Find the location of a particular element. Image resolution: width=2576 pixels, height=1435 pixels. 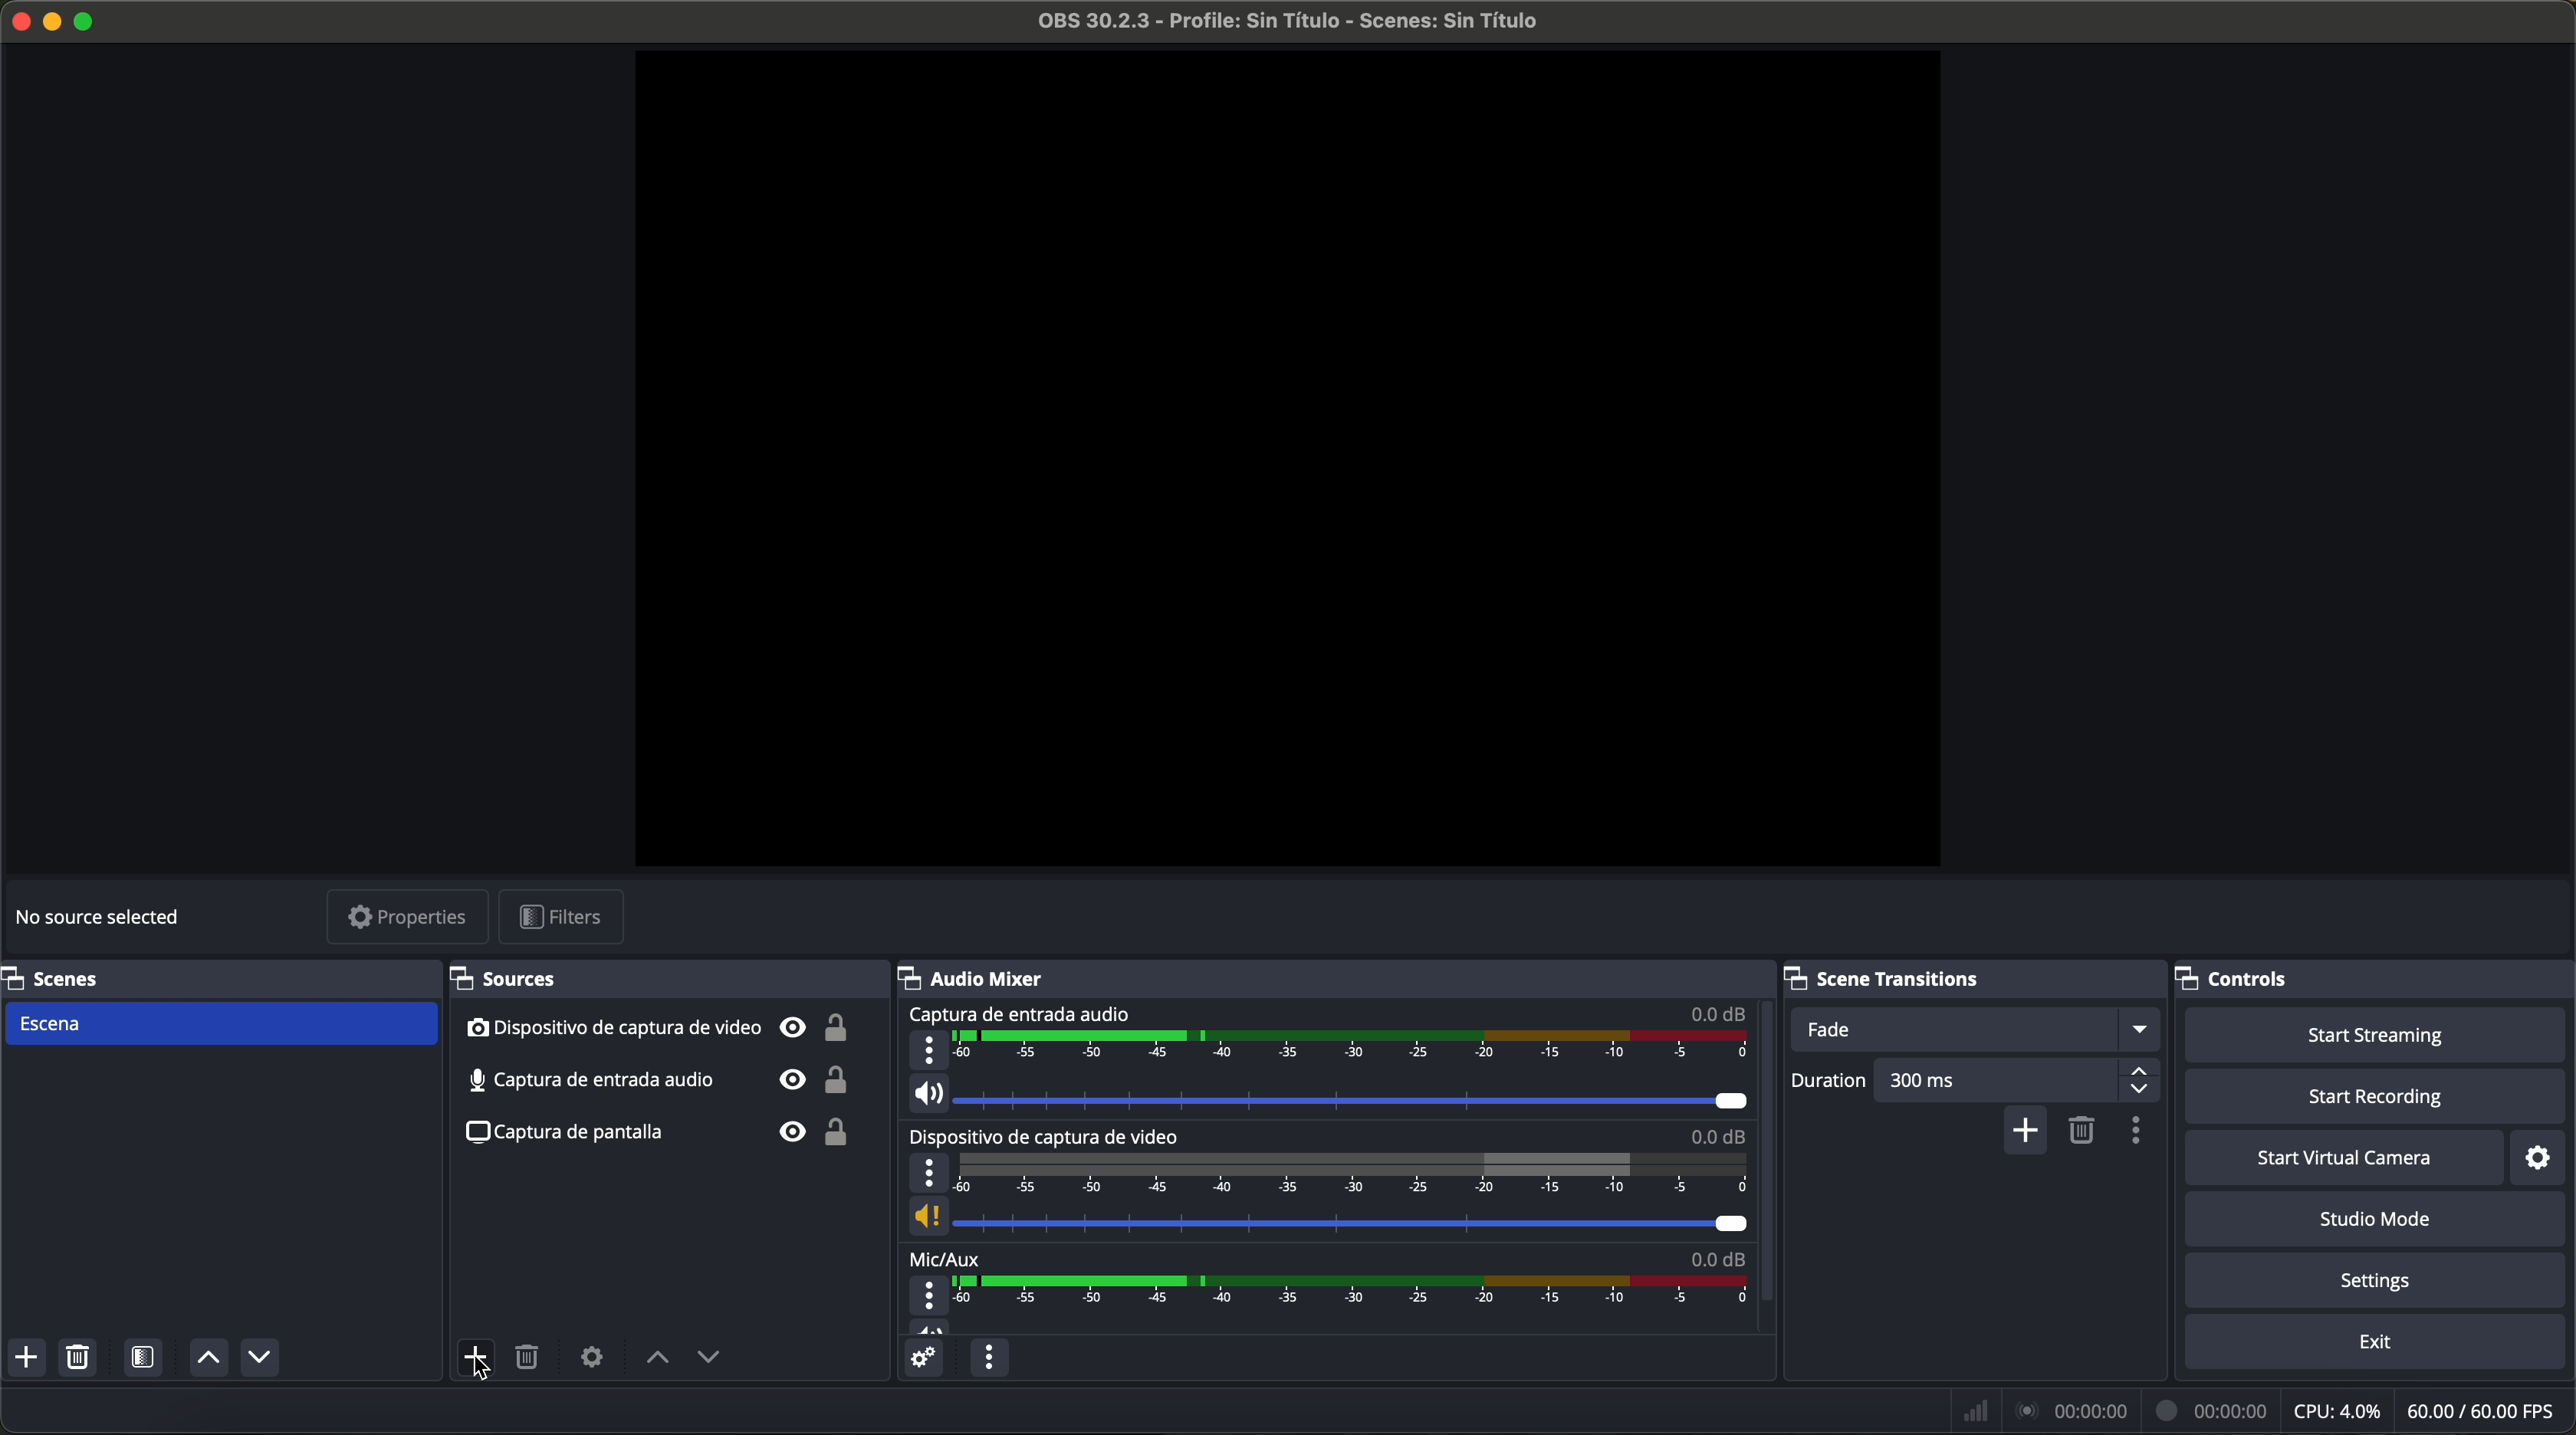

timeline is located at coordinates (1353, 1173).